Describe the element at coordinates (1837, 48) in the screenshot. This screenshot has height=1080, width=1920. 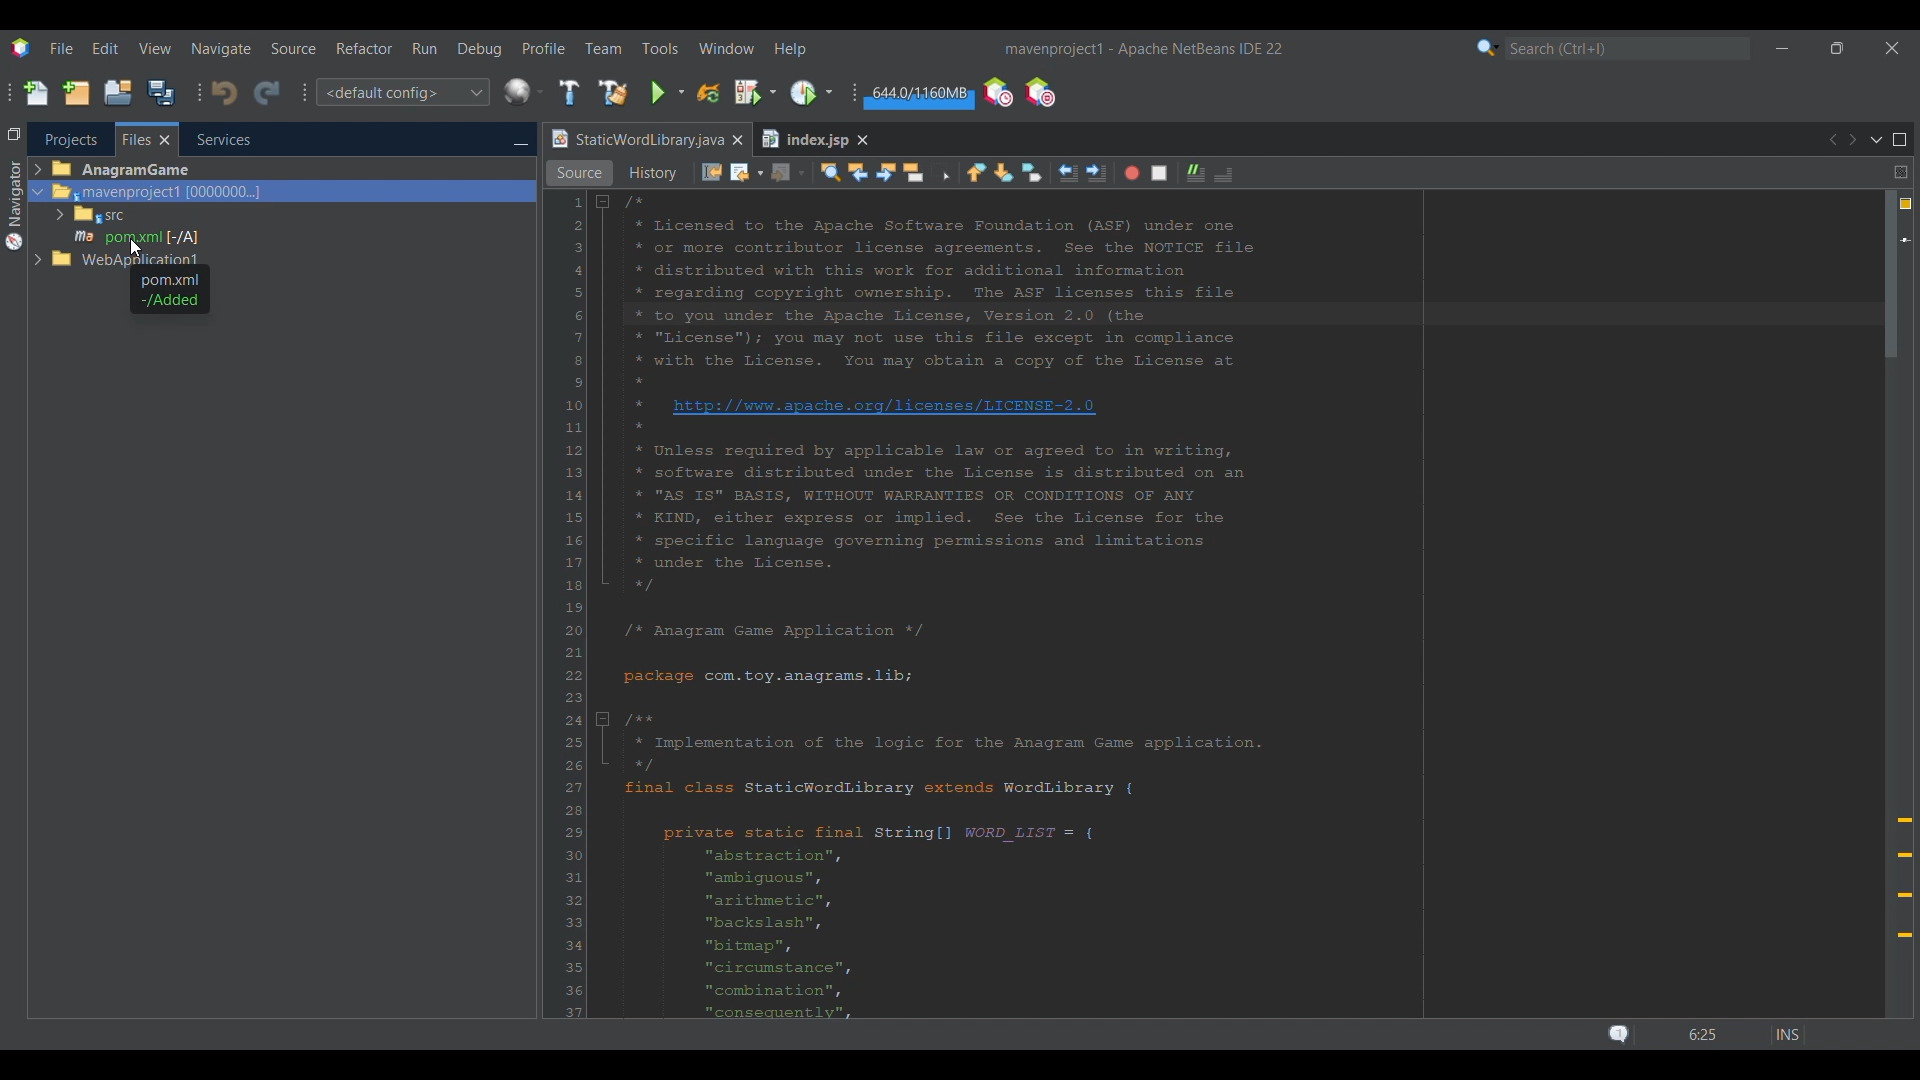
I see `Show in smaller tab` at that location.